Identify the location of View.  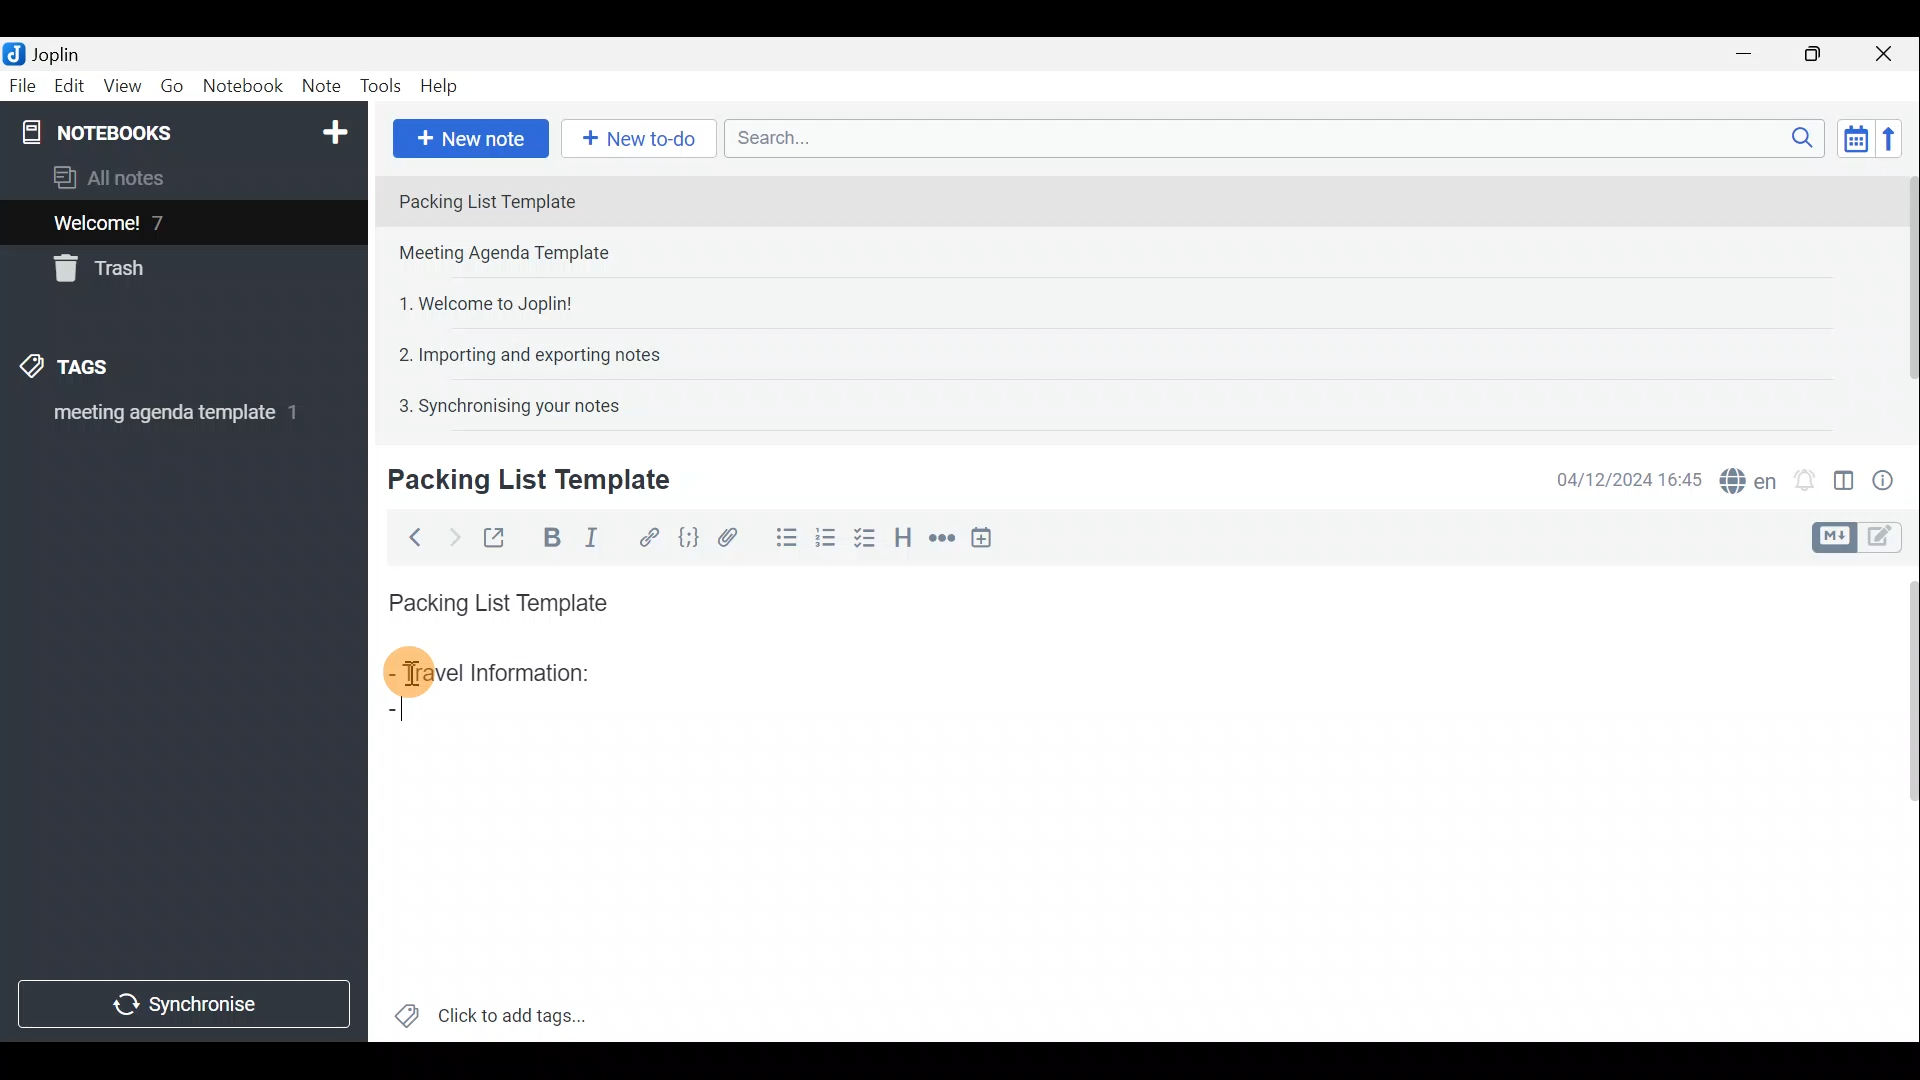
(124, 86).